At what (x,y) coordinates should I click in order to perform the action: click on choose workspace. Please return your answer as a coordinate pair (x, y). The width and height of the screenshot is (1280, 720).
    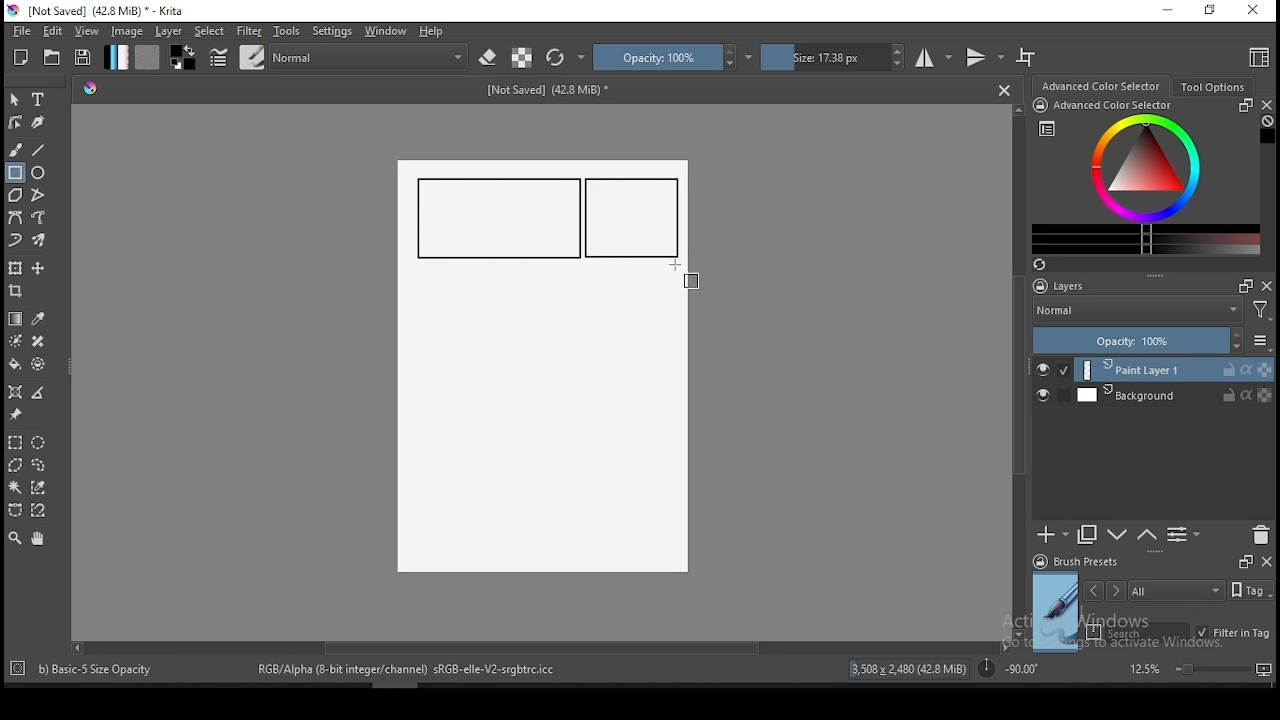
    Looking at the image, I should click on (1257, 57).